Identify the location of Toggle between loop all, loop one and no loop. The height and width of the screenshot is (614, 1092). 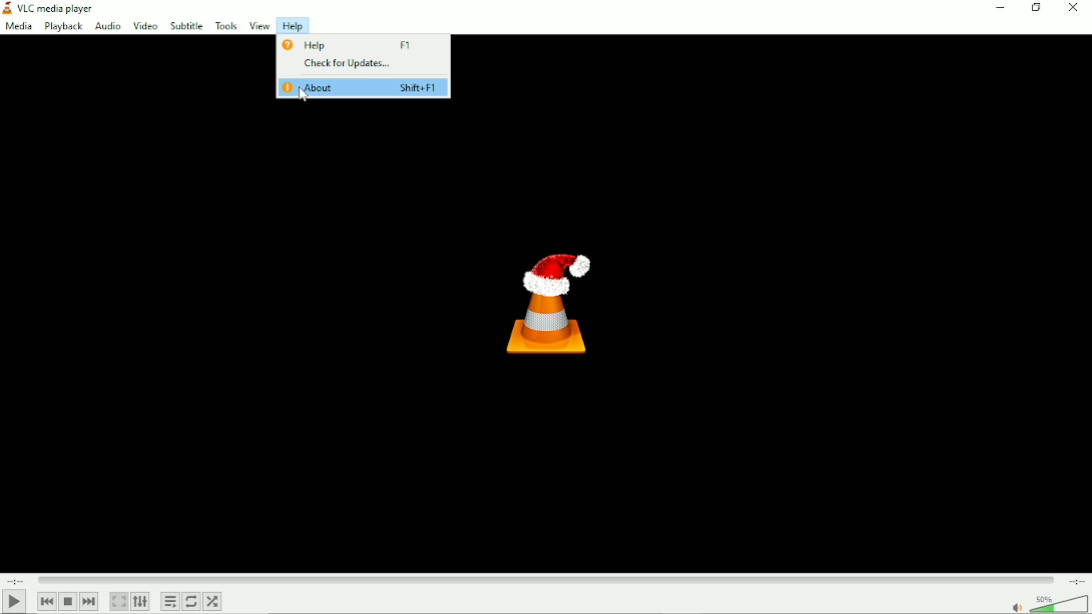
(191, 601).